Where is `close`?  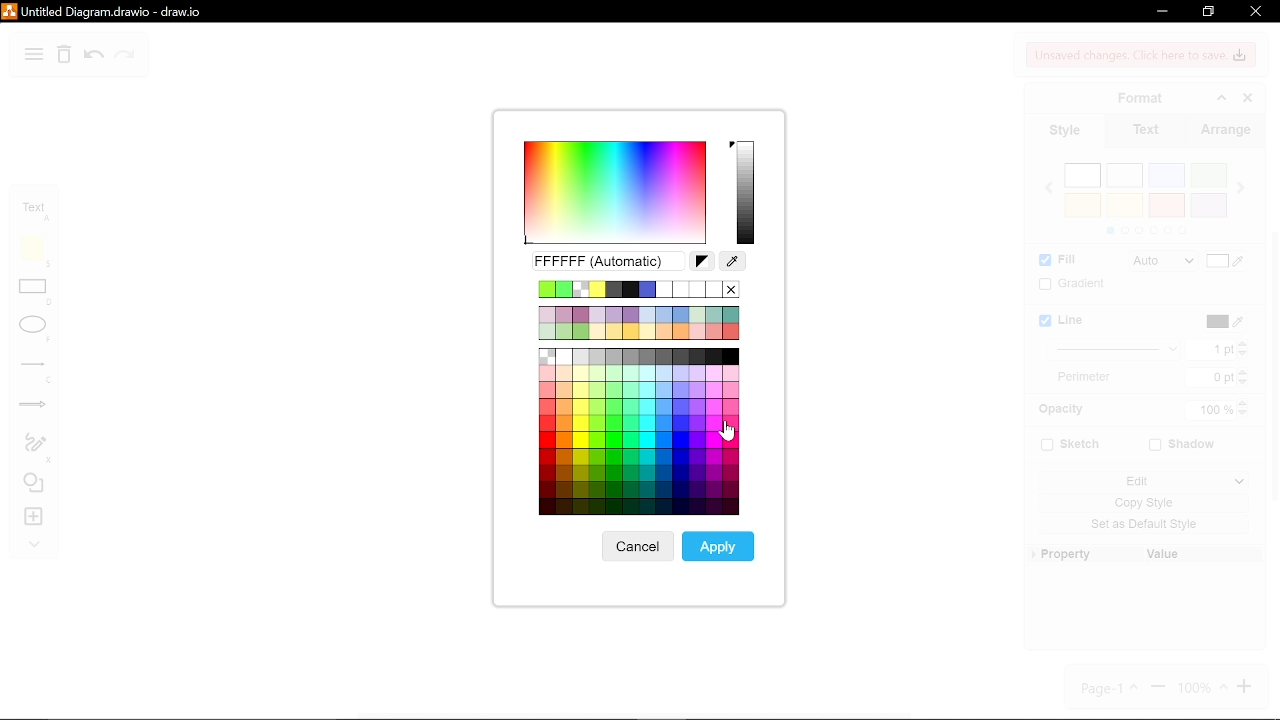 close is located at coordinates (1256, 11).